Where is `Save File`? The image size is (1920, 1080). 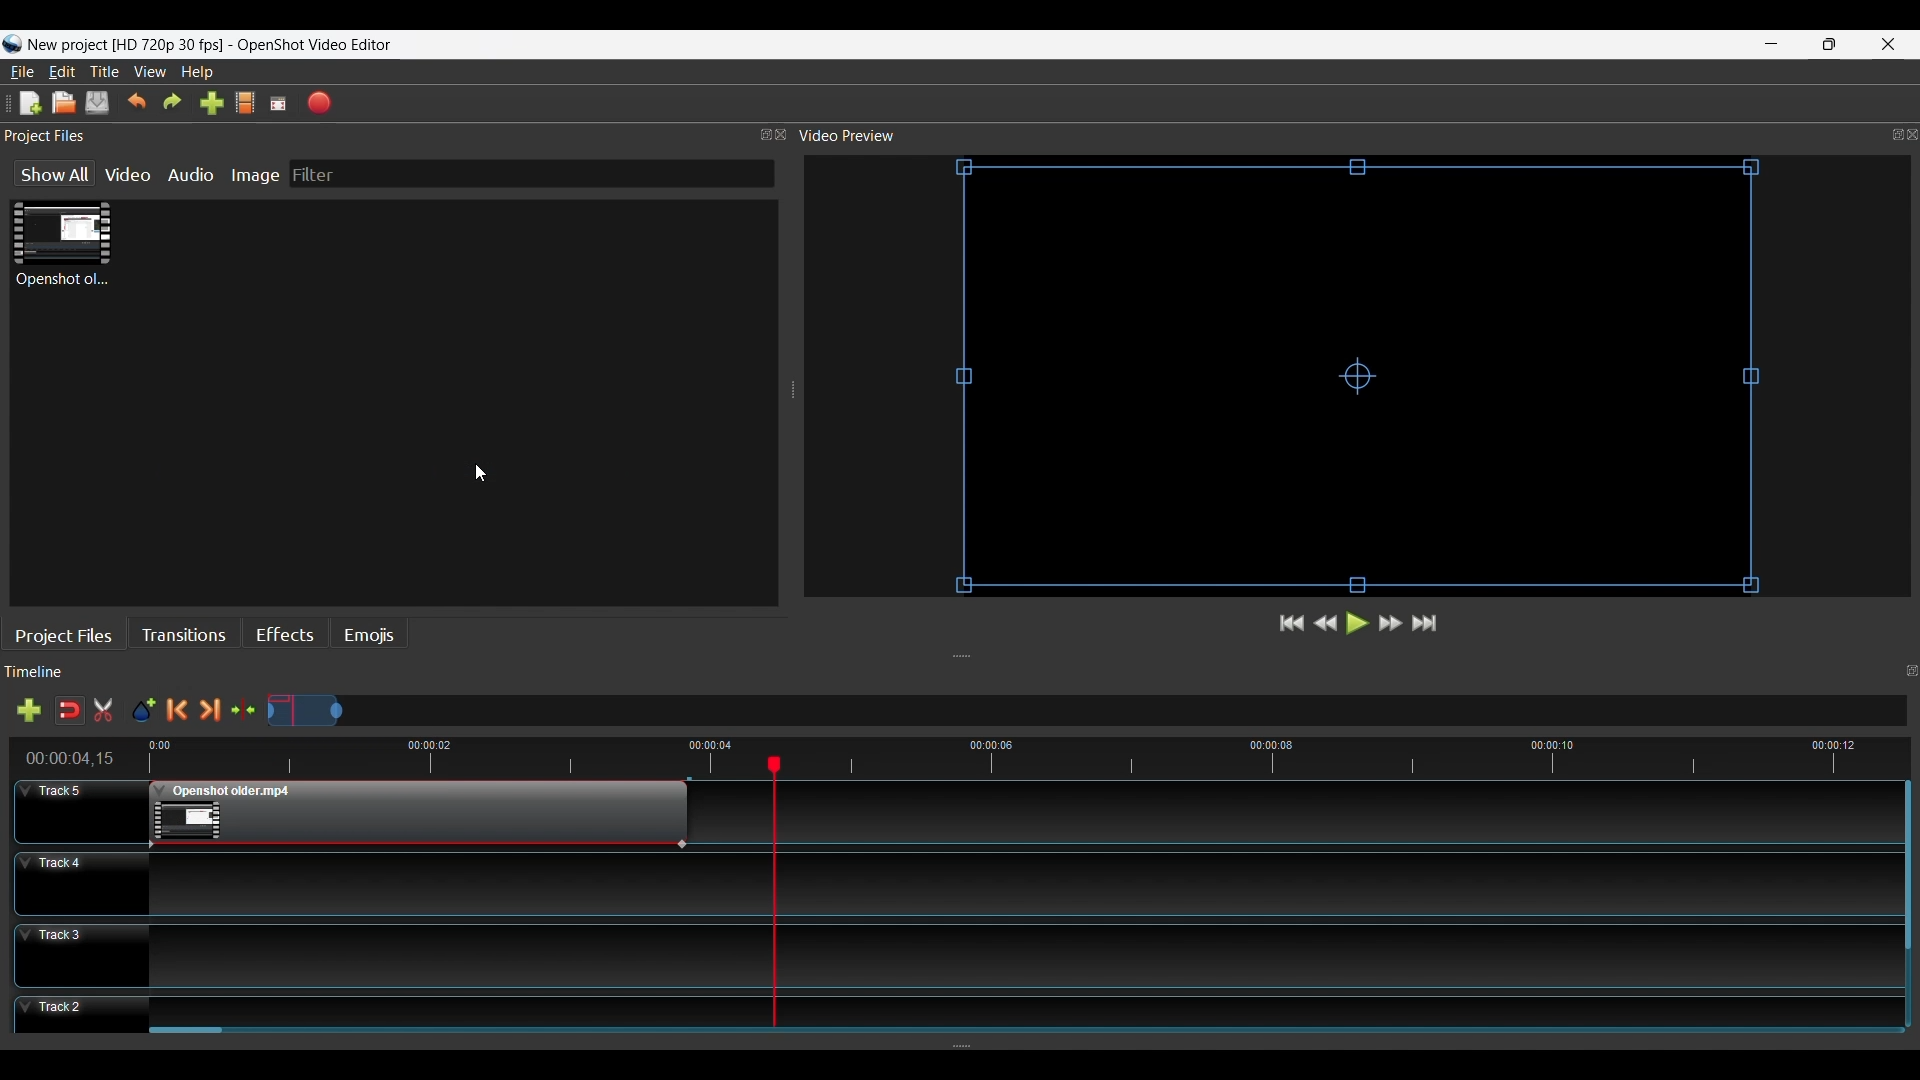
Save File is located at coordinates (99, 102).